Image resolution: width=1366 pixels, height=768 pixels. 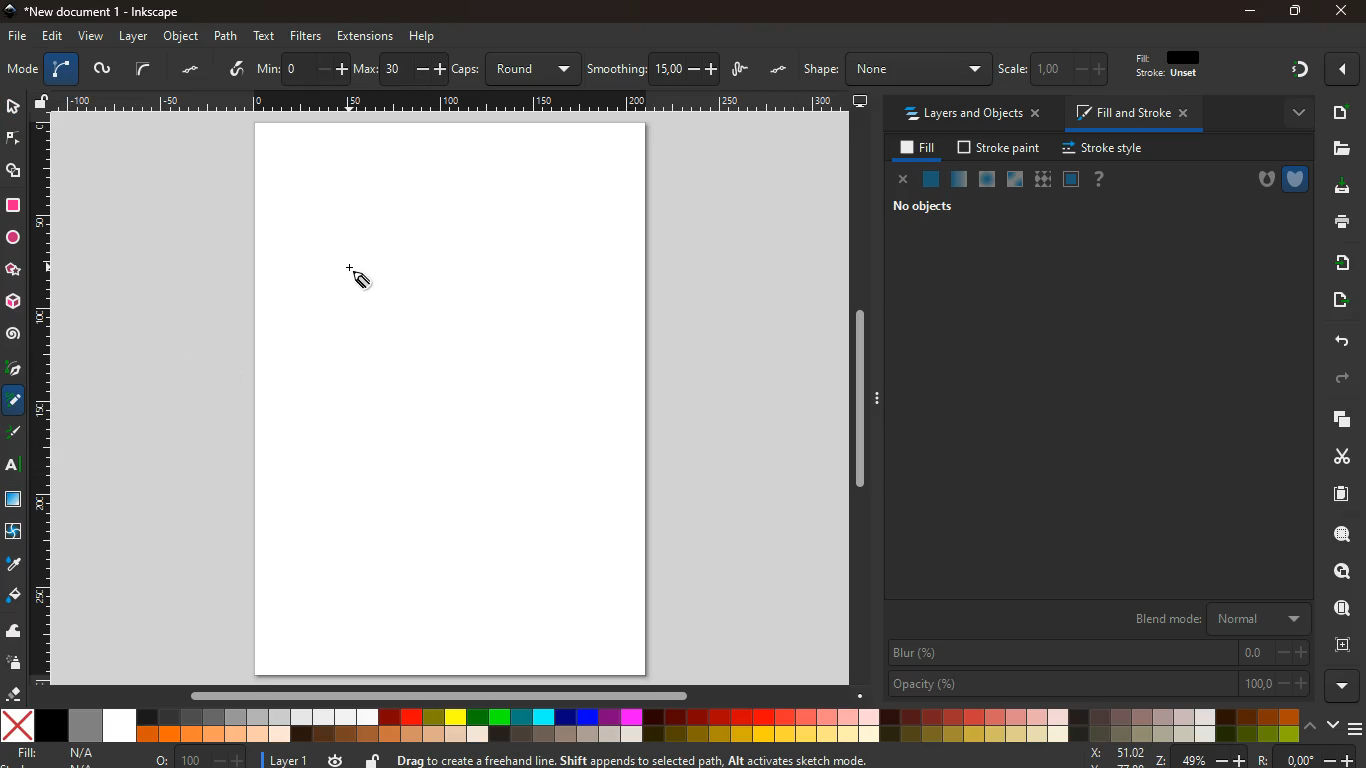 What do you see at coordinates (51, 37) in the screenshot?
I see `edit` at bounding box center [51, 37].